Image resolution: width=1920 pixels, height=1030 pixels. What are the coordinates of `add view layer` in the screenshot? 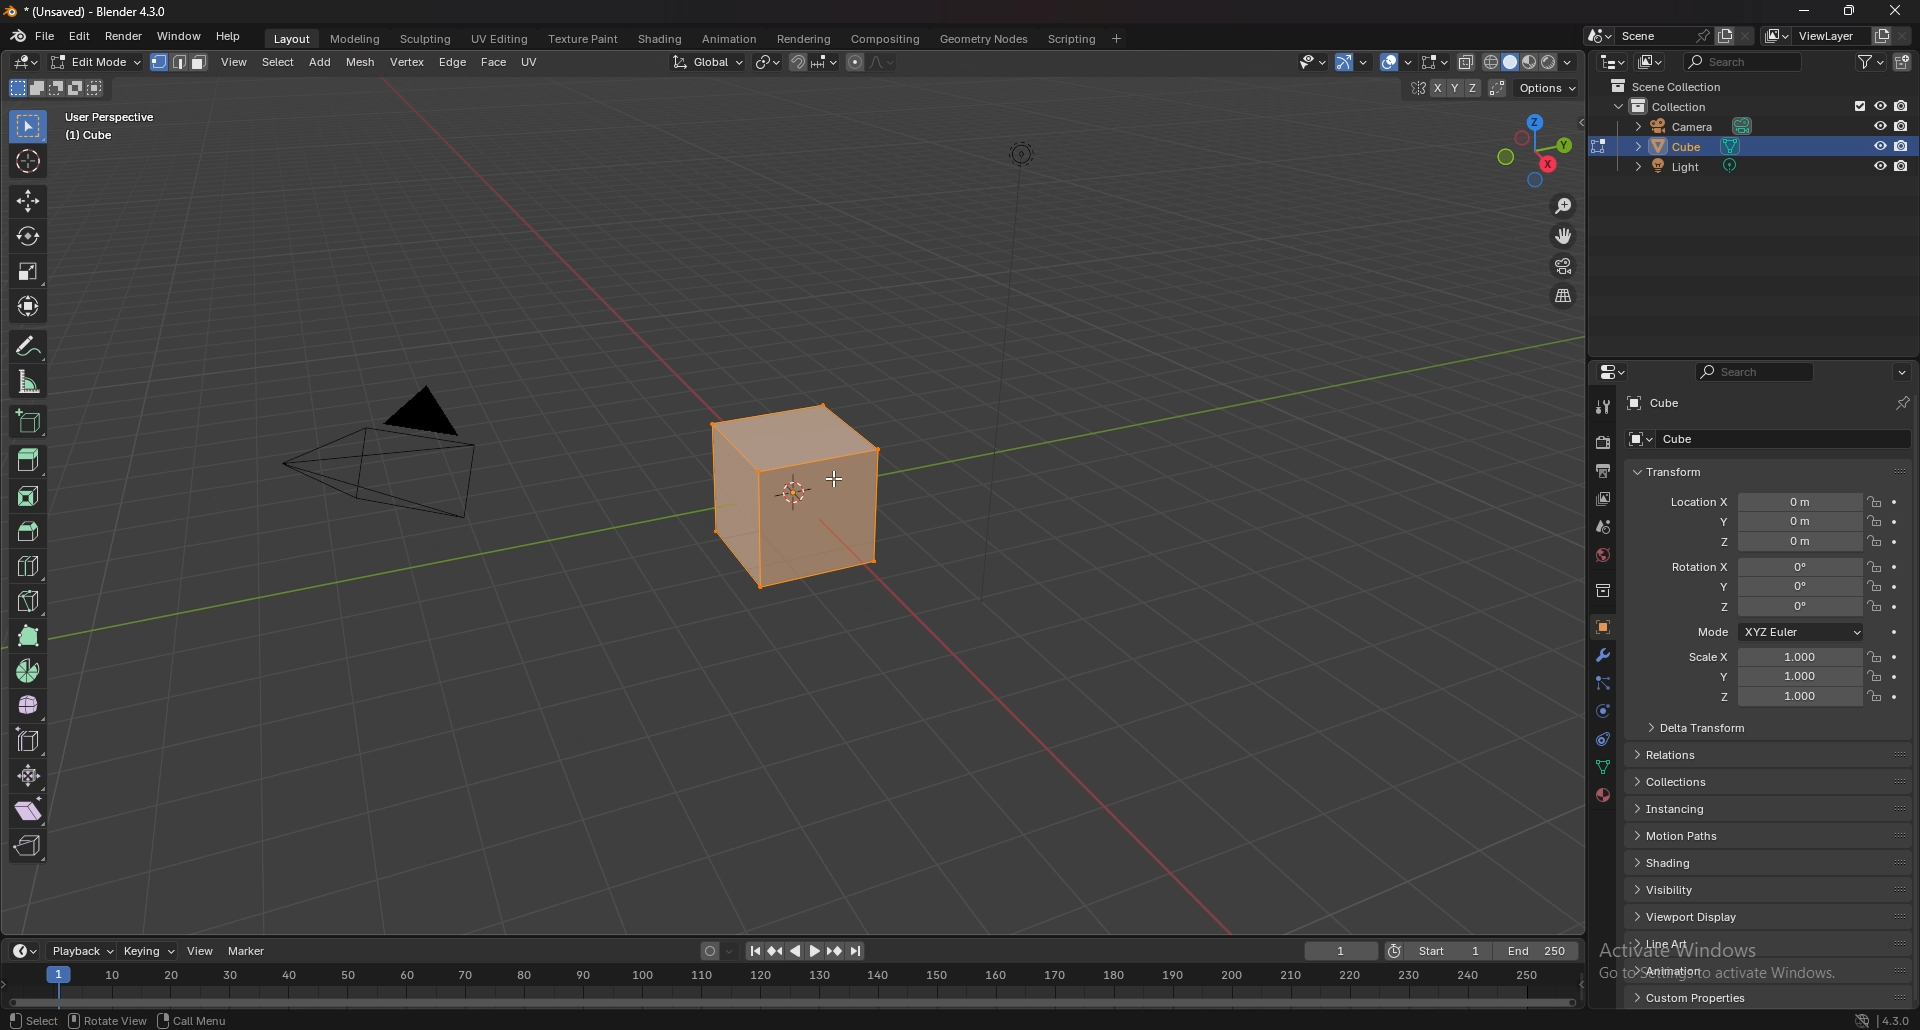 It's located at (1881, 36).